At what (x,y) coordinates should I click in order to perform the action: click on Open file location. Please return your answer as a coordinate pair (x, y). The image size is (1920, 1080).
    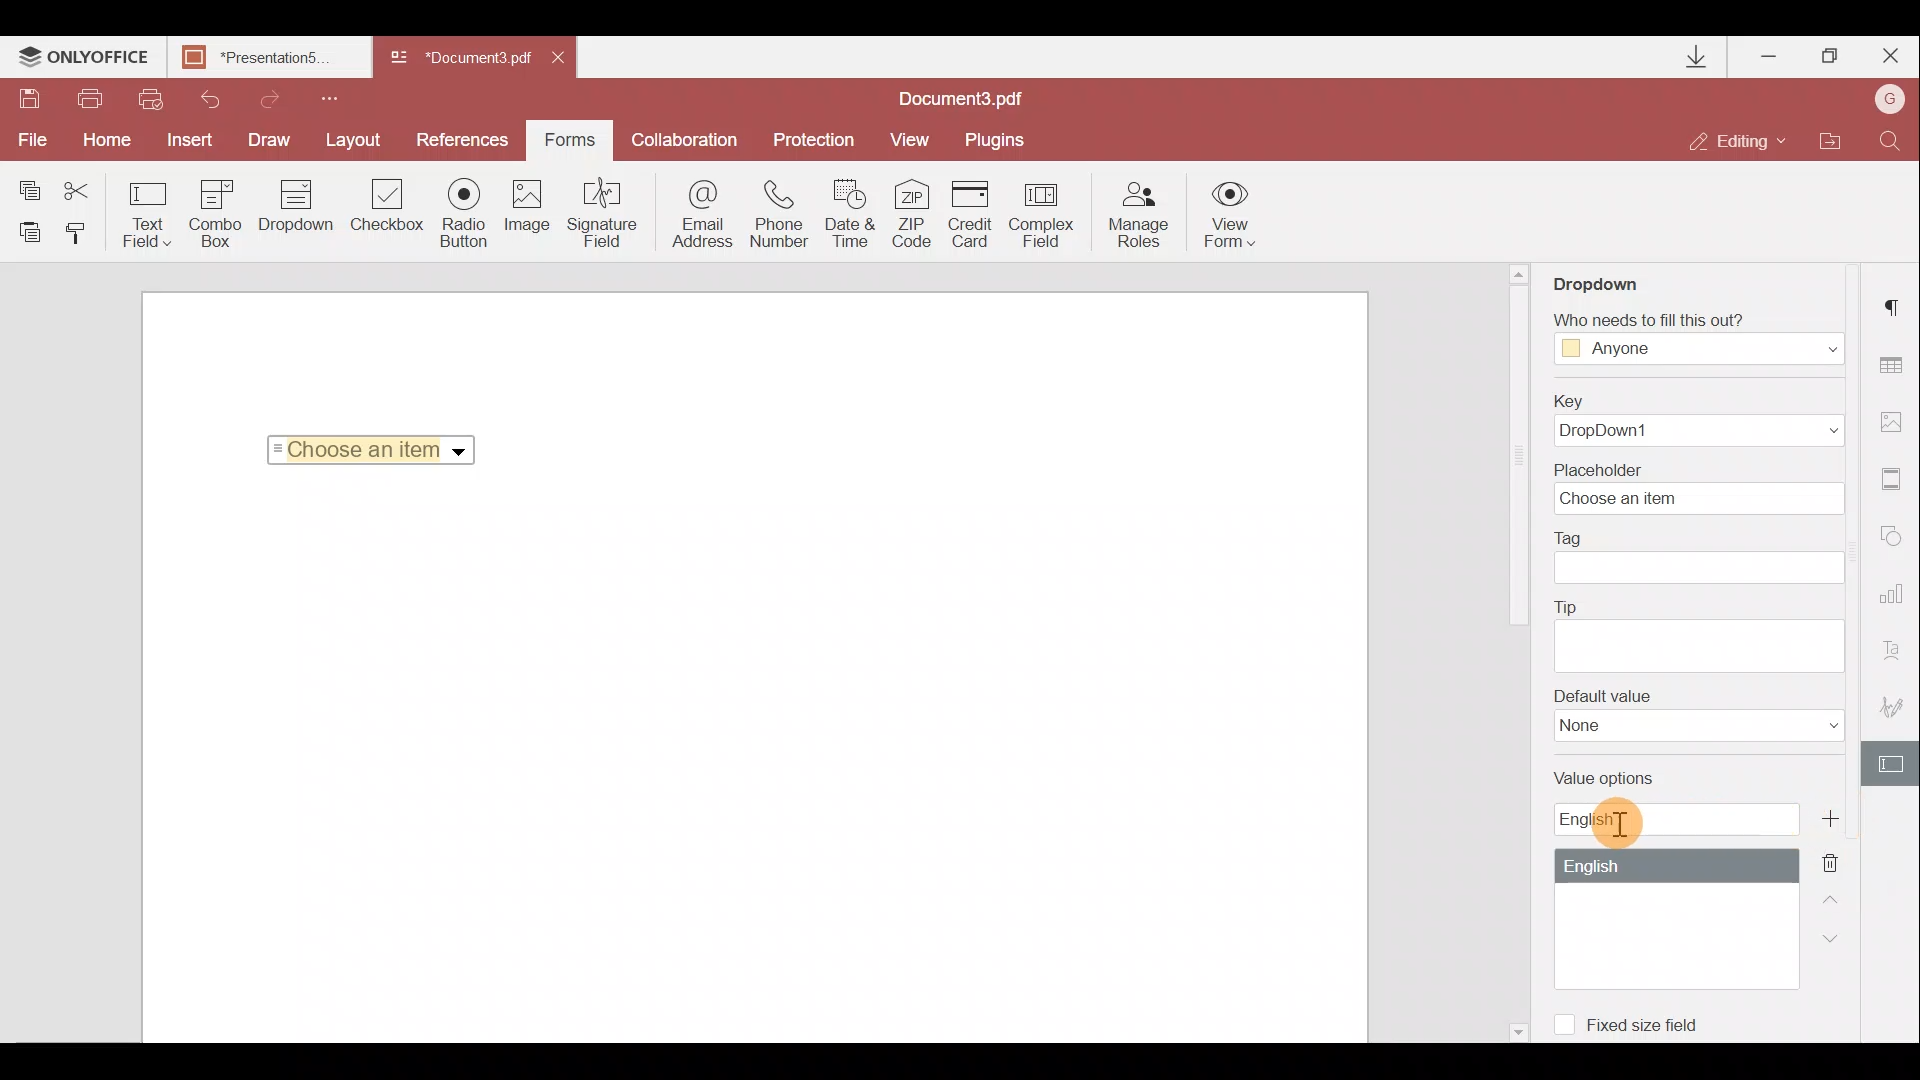
    Looking at the image, I should click on (1829, 143).